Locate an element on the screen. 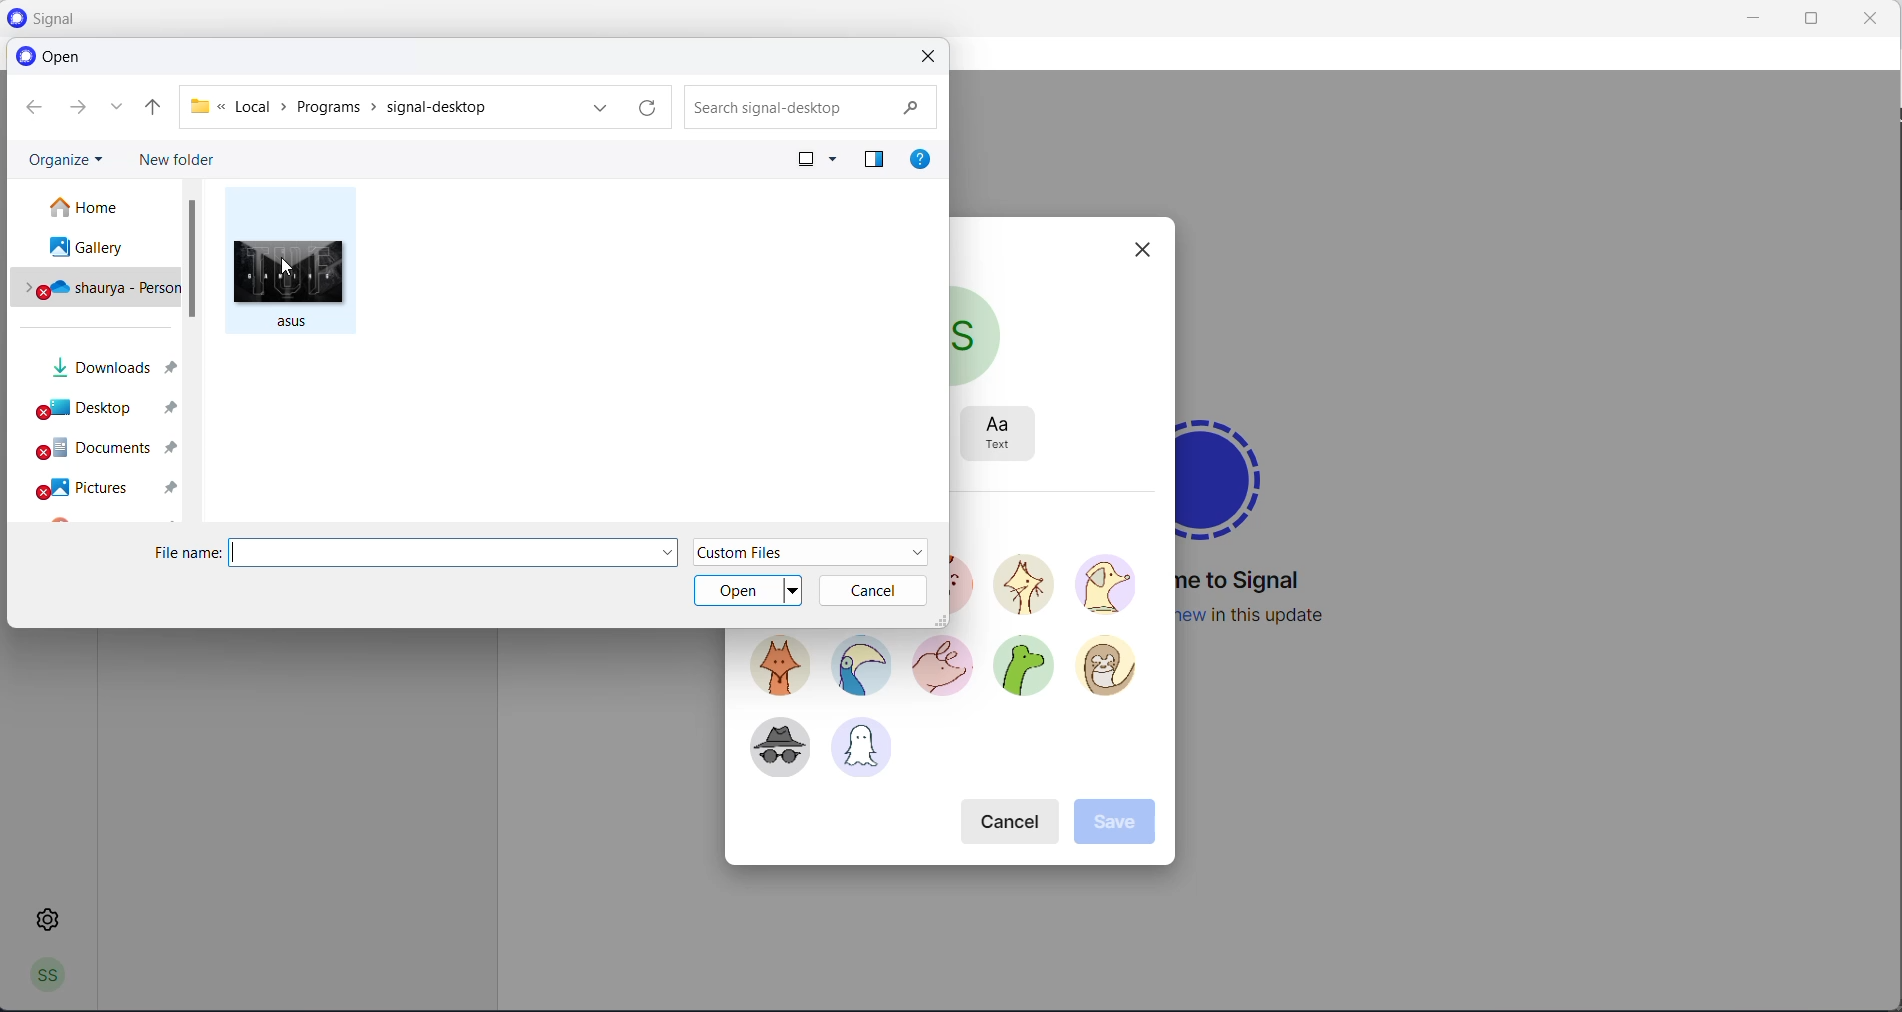 This screenshot has height=1012, width=1902. avatar is located at coordinates (1111, 673).